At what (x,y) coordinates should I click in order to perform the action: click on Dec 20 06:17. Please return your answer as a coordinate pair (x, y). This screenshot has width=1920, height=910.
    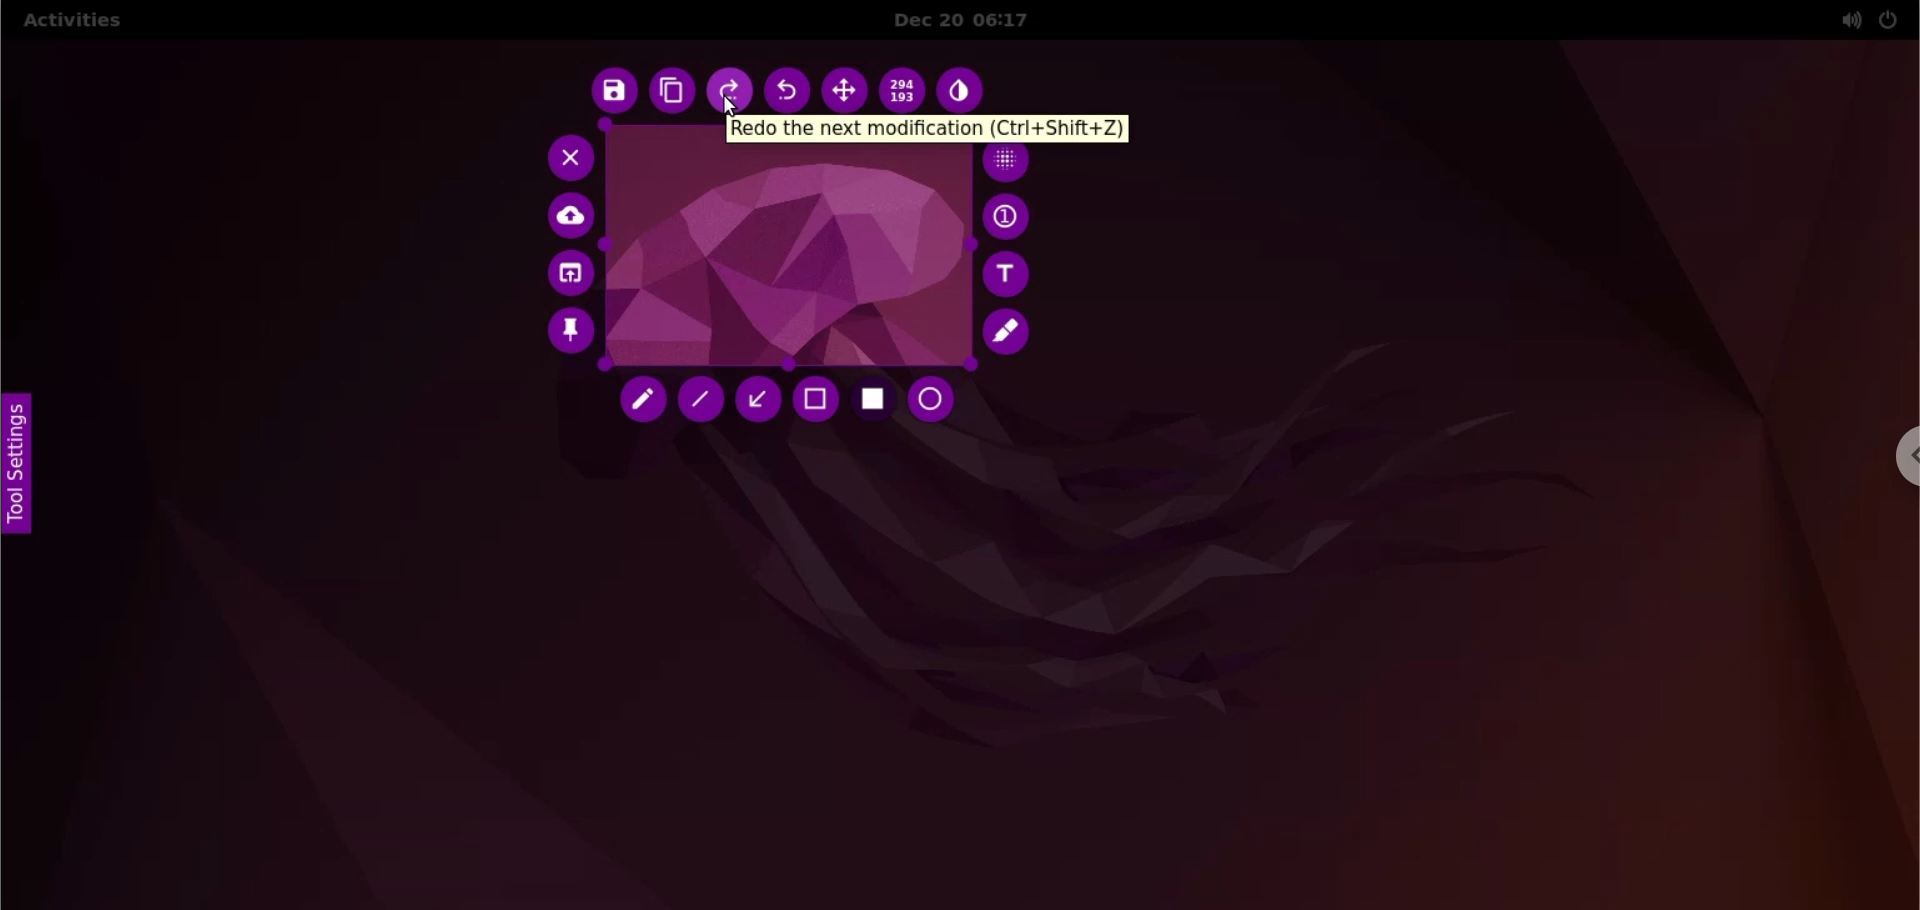
    Looking at the image, I should click on (976, 20).